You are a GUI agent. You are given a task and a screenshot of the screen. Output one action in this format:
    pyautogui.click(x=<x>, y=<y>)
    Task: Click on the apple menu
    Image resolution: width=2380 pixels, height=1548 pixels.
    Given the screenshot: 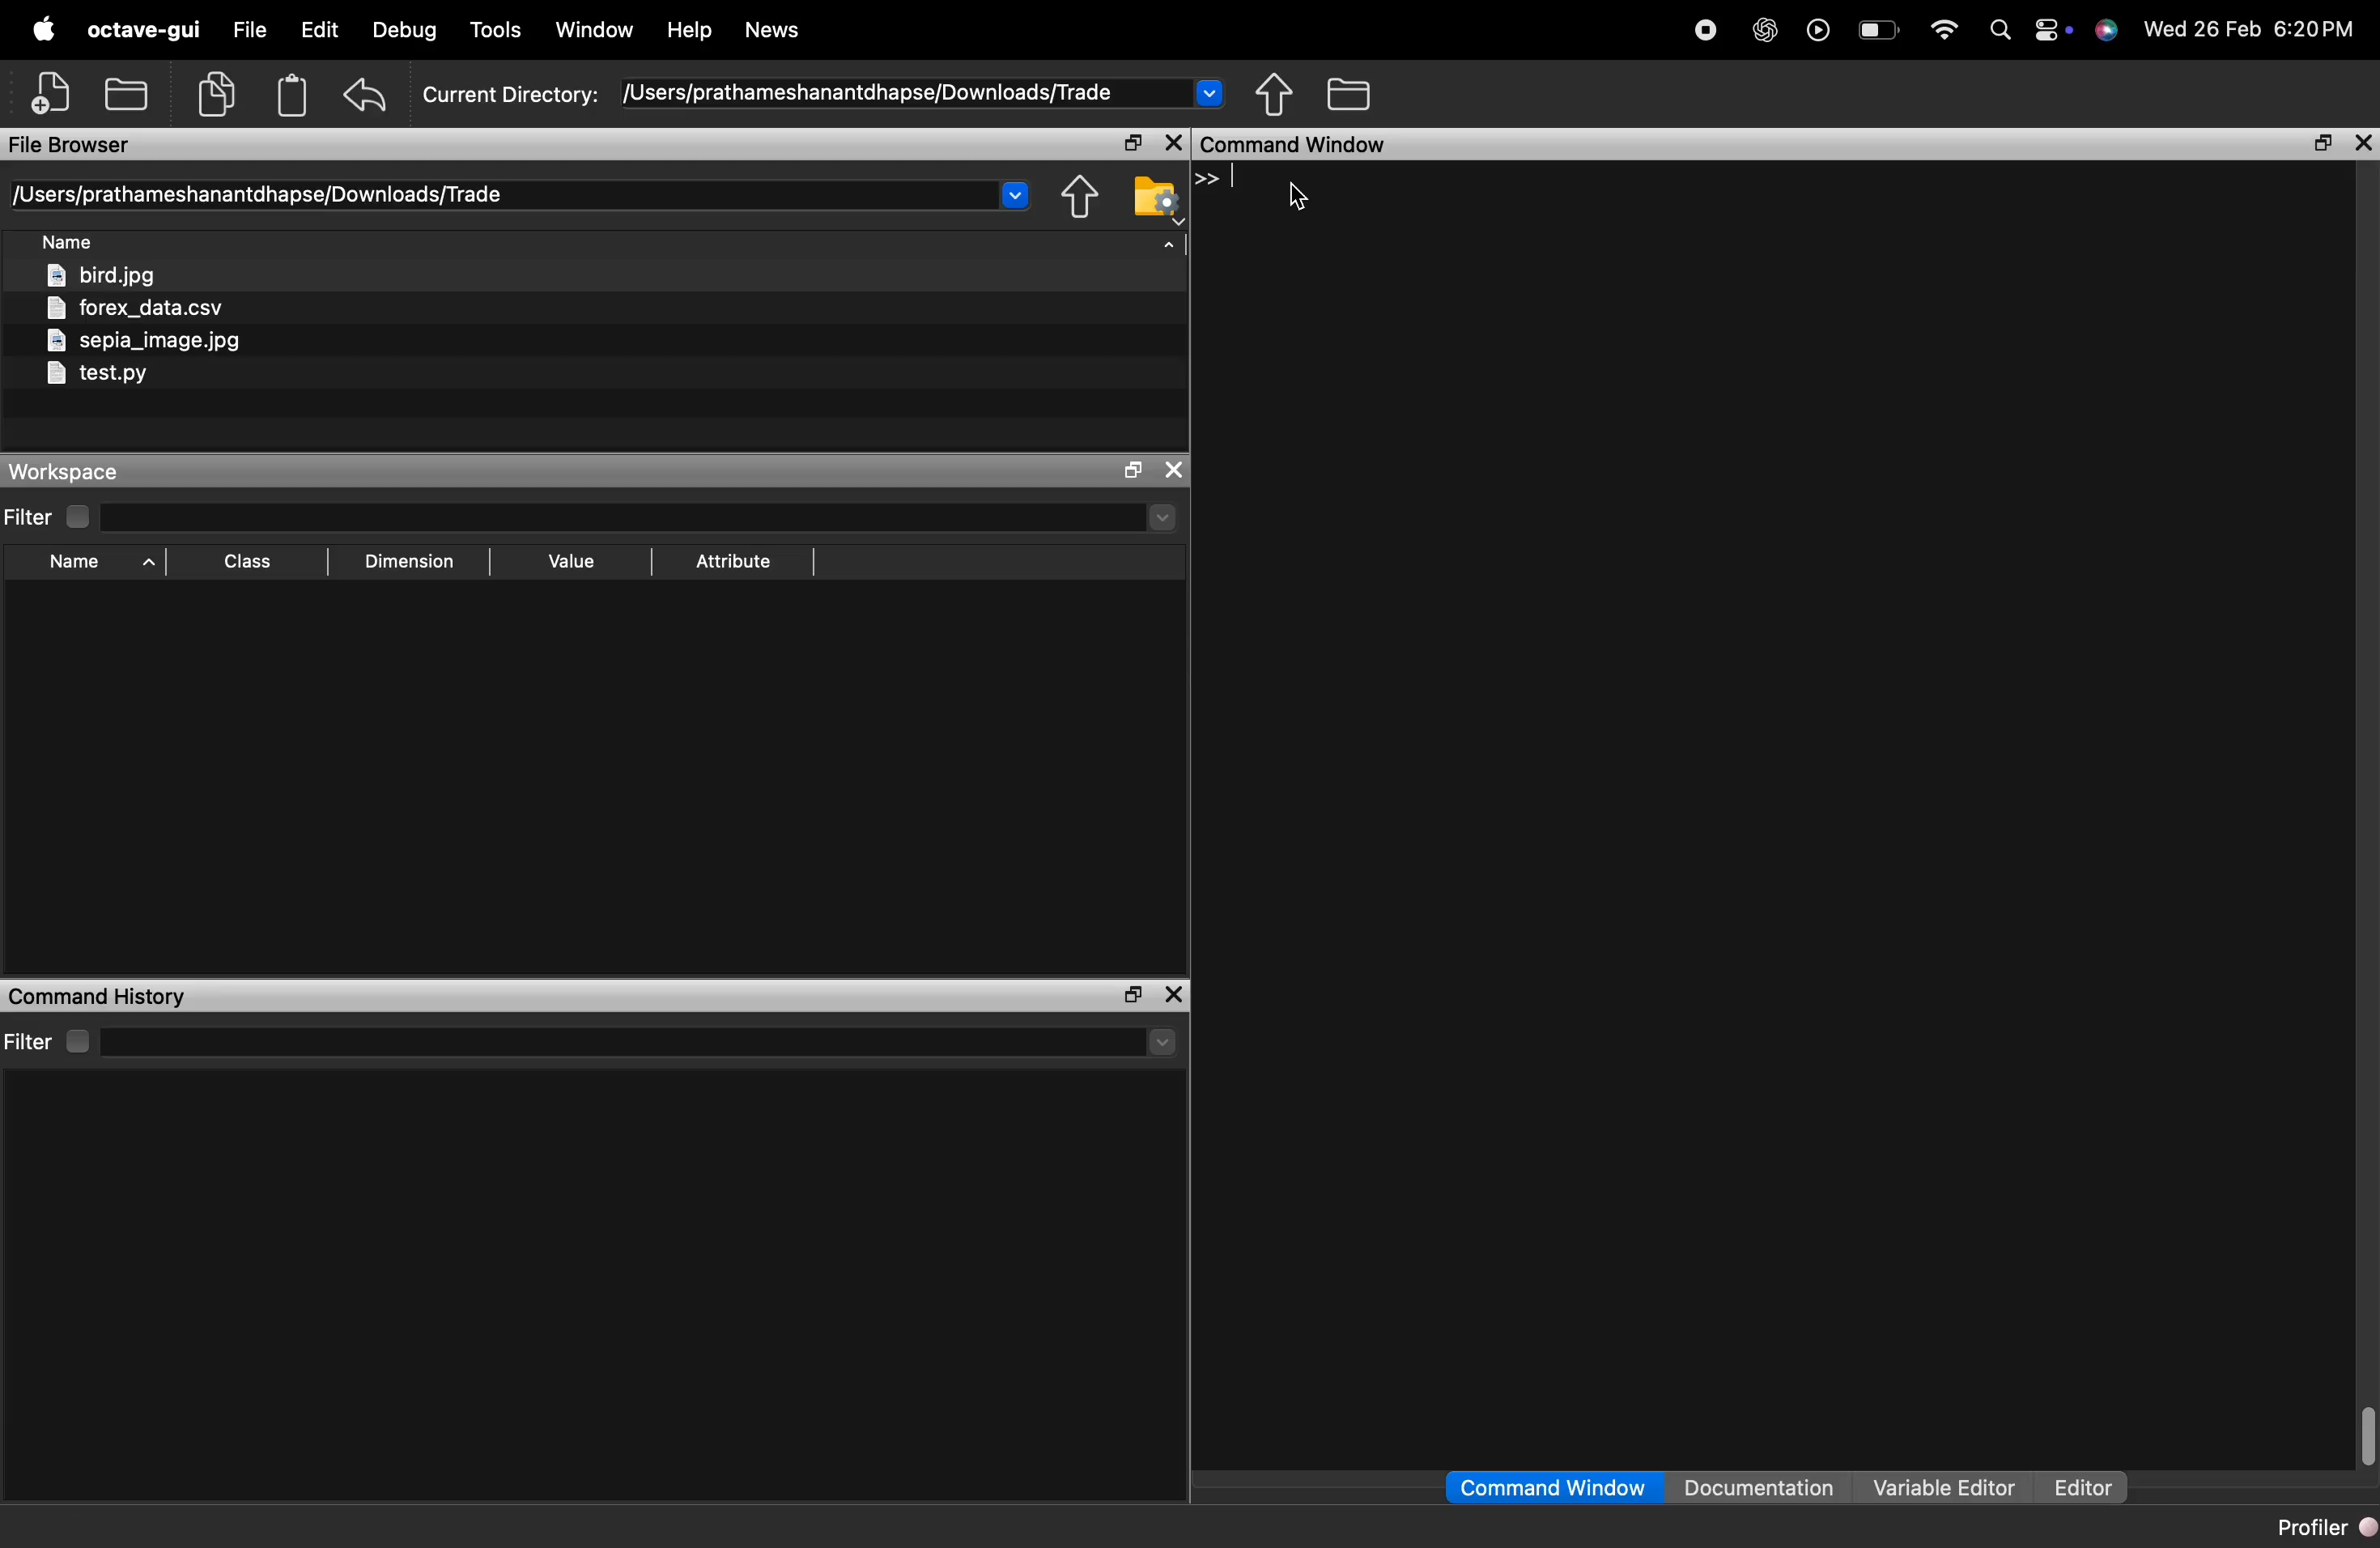 What is the action you would take?
    pyautogui.click(x=42, y=28)
    